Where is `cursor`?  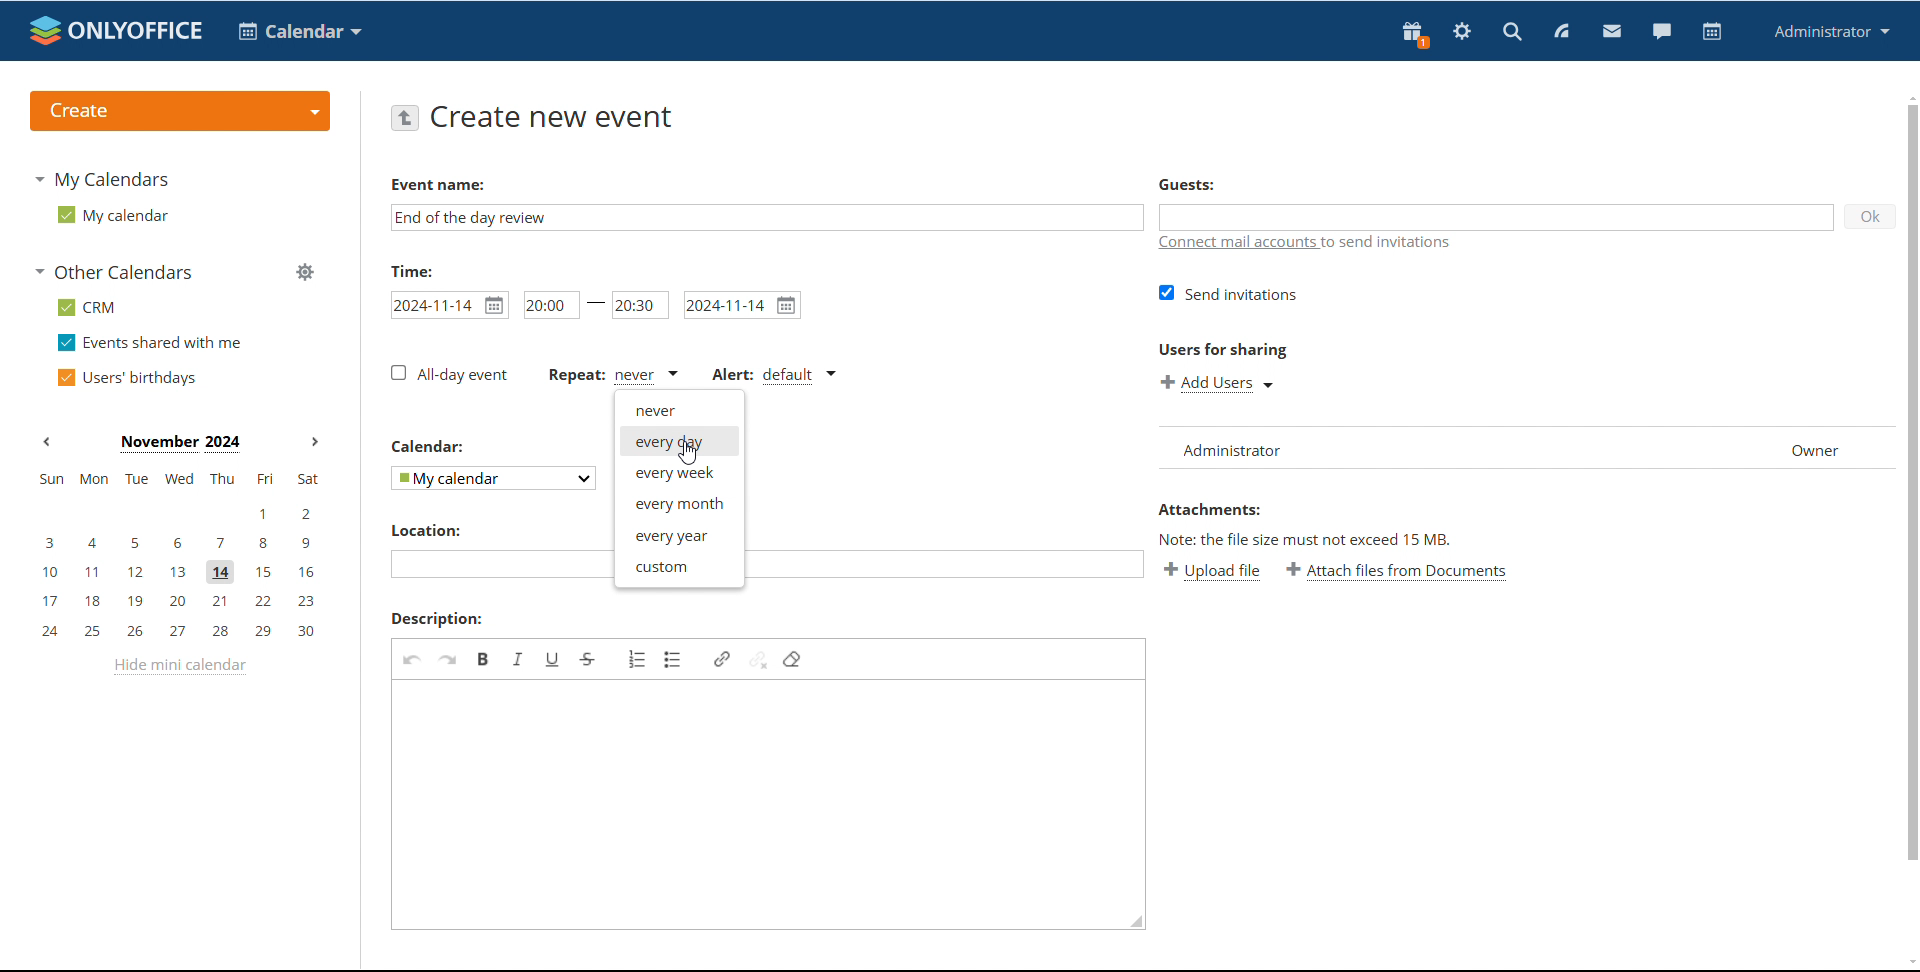
cursor is located at coordinates (688, 453).